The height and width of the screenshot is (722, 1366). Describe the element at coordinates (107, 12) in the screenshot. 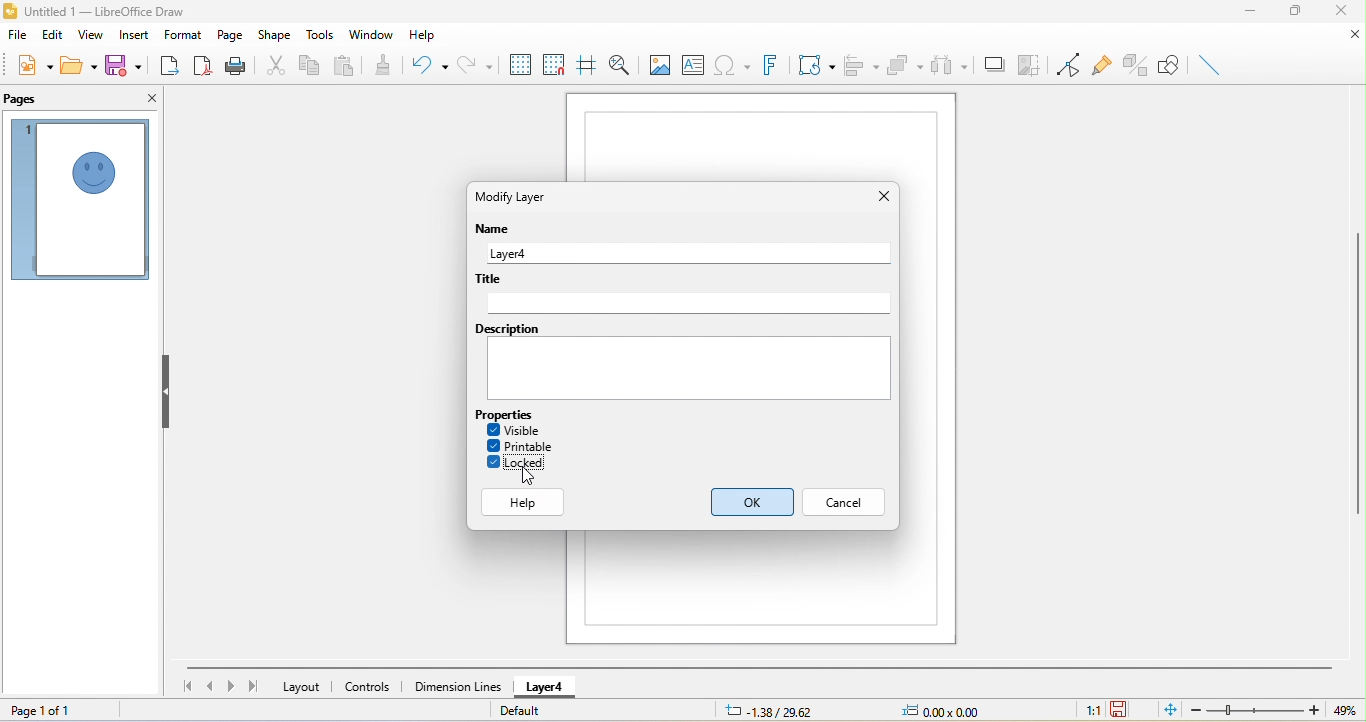

I see `untitled 1 - LibreOffice Draw` at that location.